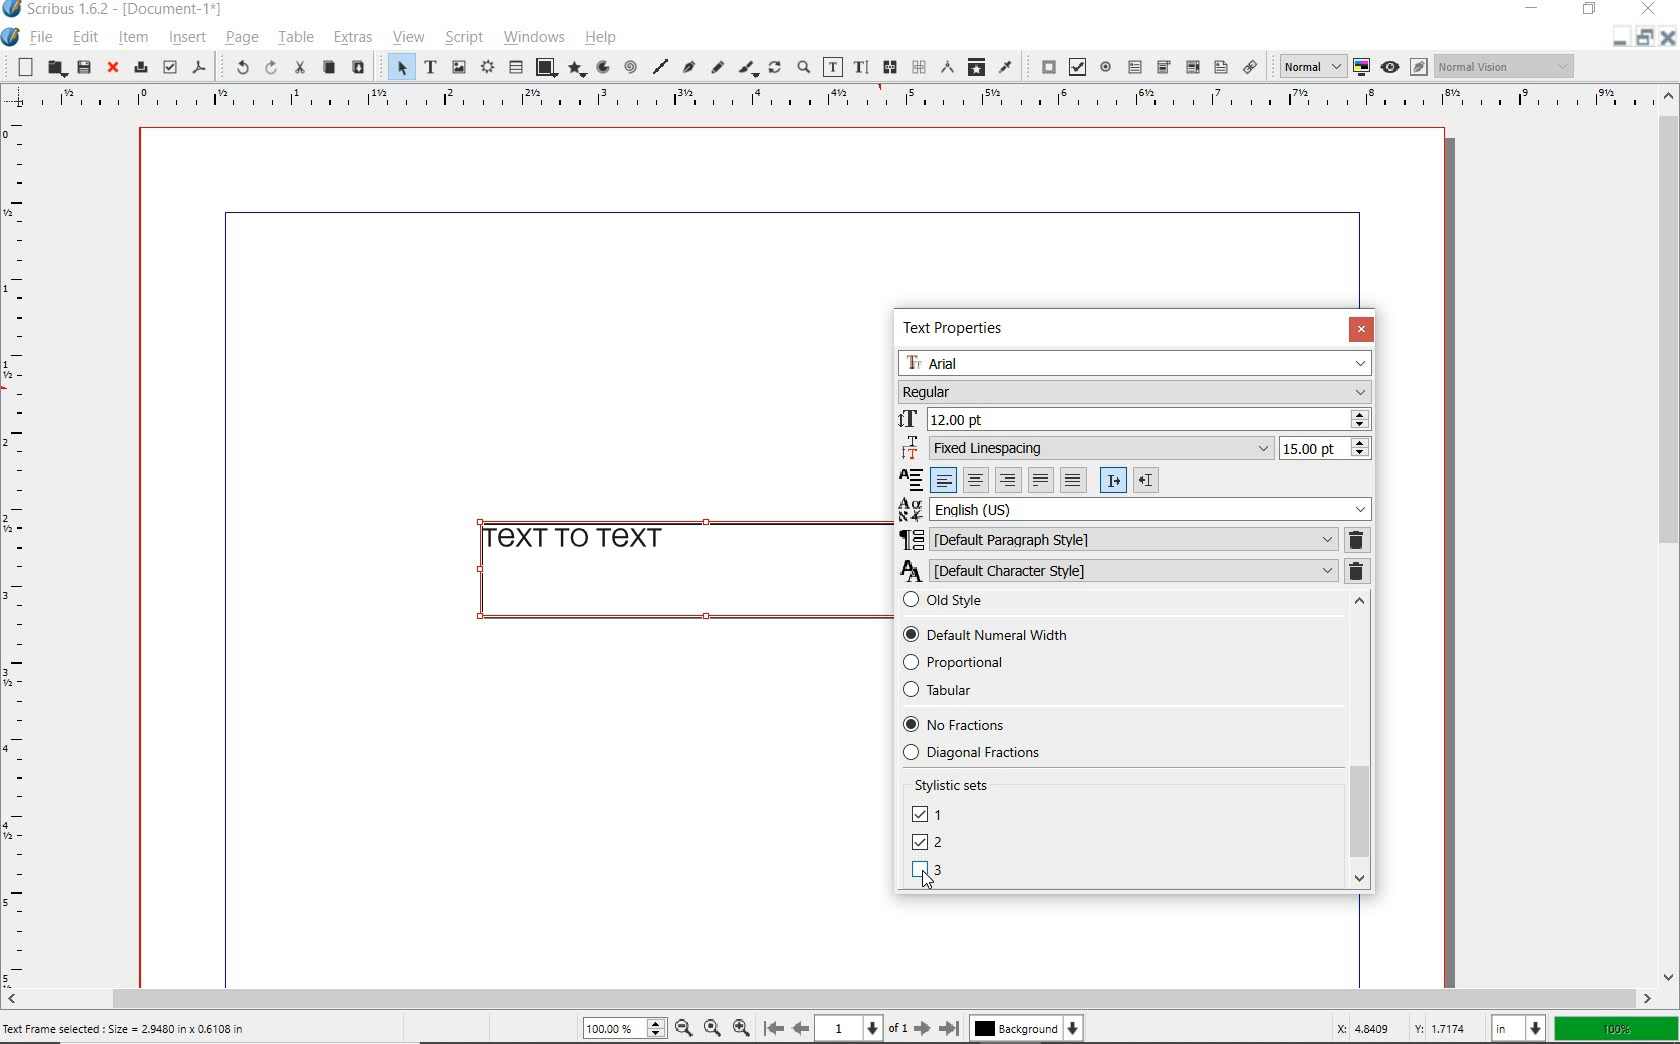 This screenshot has width=1680, height=1044. I want to click on render frame, so click(487, 68).